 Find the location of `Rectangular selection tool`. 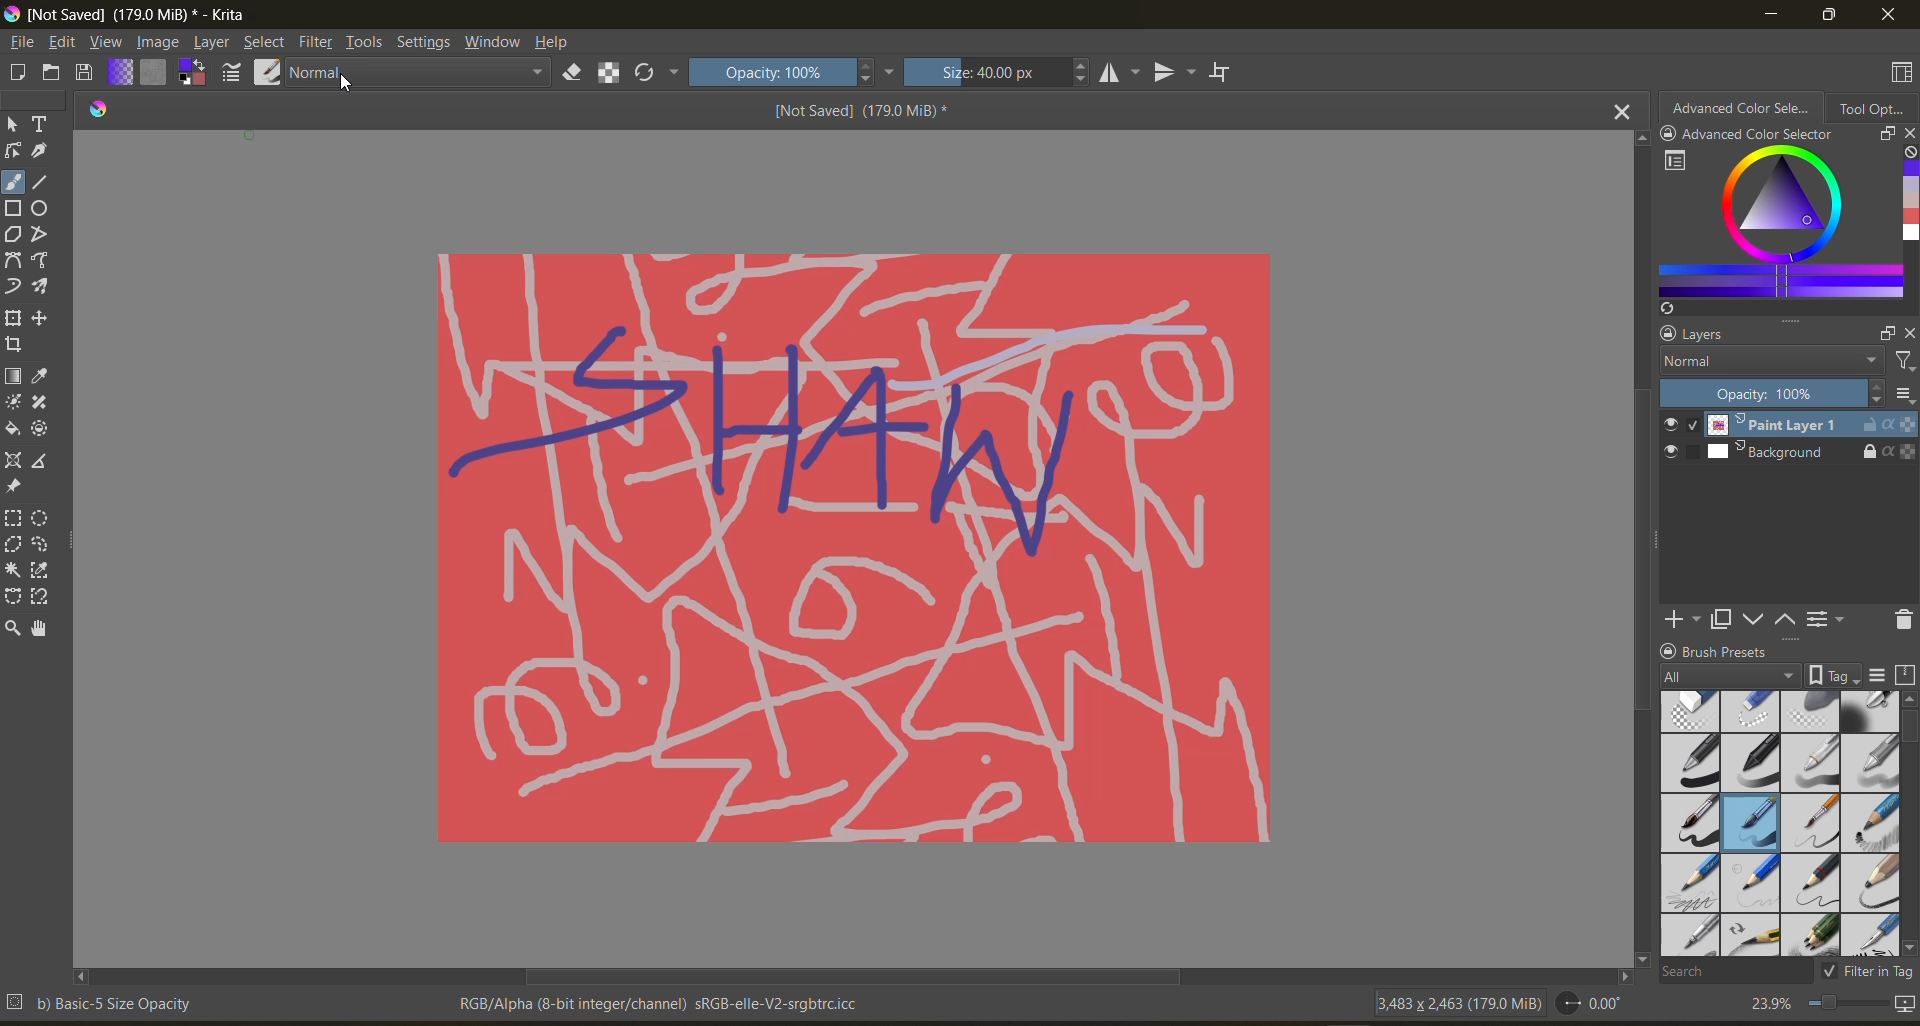

Rectangular selection tool is located at coordinates (13, 517).